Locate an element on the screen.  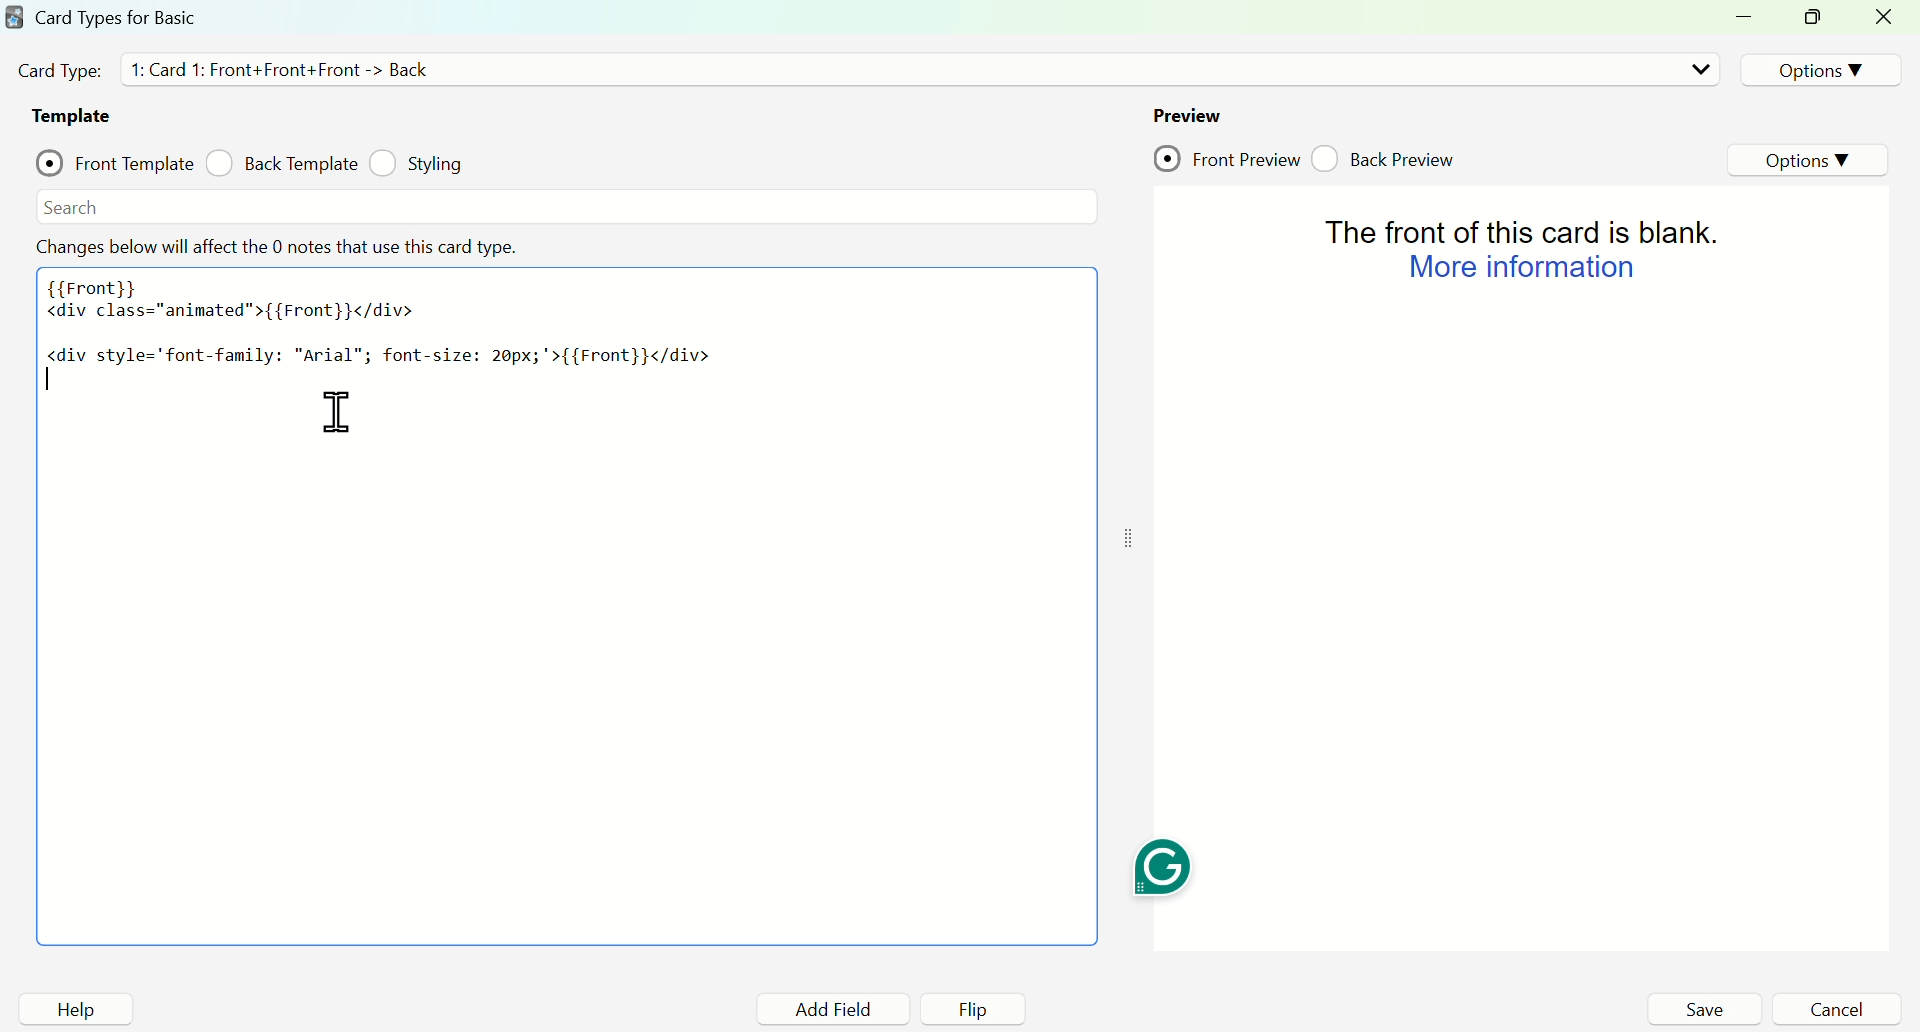
More information is located at coordinates (1518, 268).